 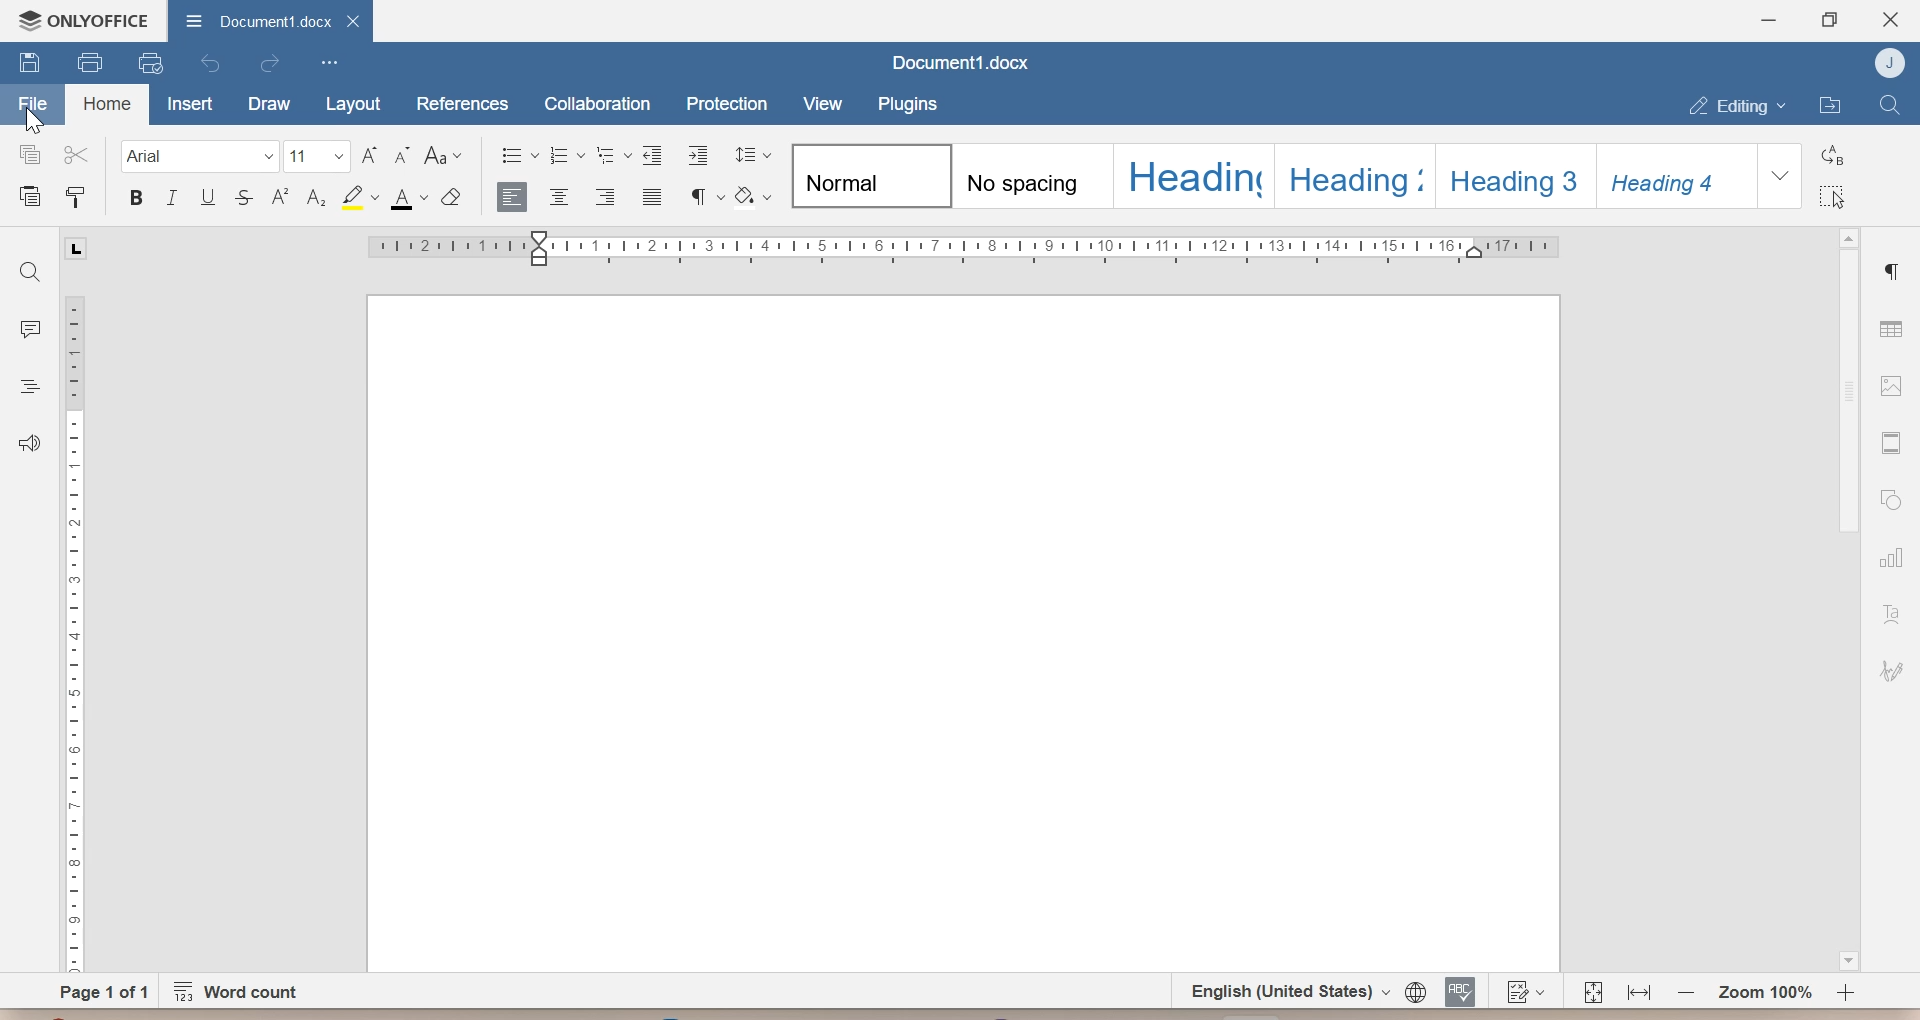 What do you see at coordinates (214, 63) in the screenshot?
I see `Undo` at bounding box center [214, 63].